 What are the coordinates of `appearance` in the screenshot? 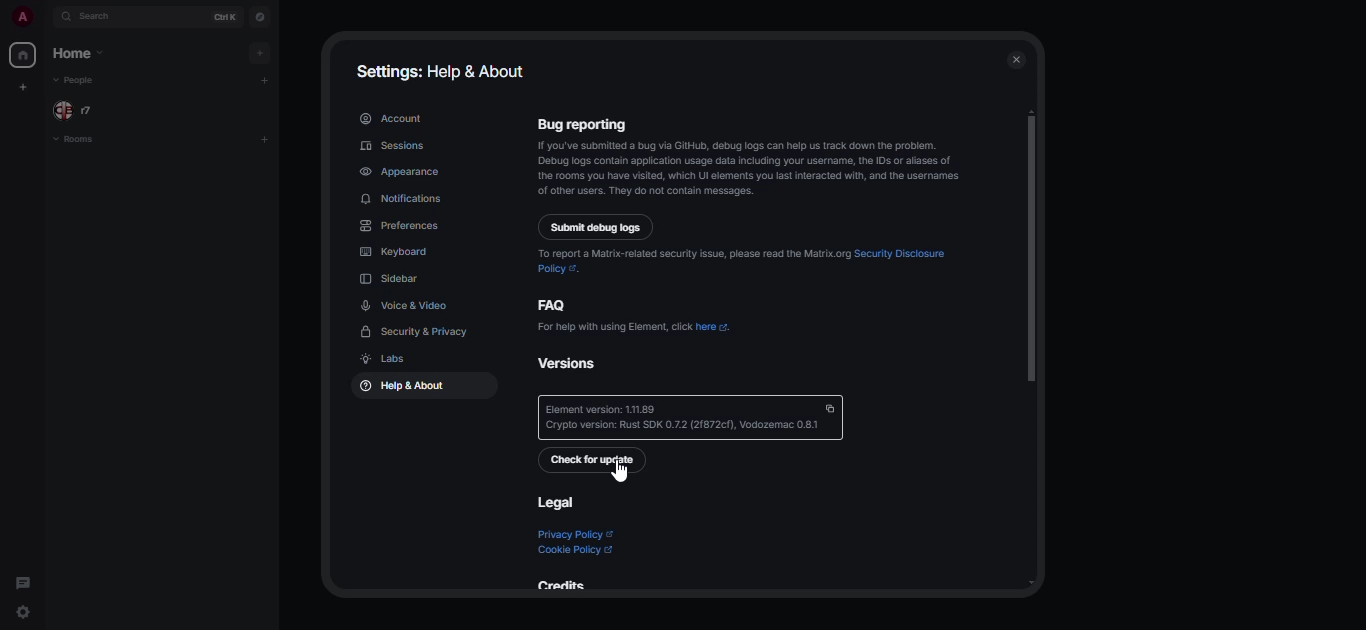 It's located at (402, 171).